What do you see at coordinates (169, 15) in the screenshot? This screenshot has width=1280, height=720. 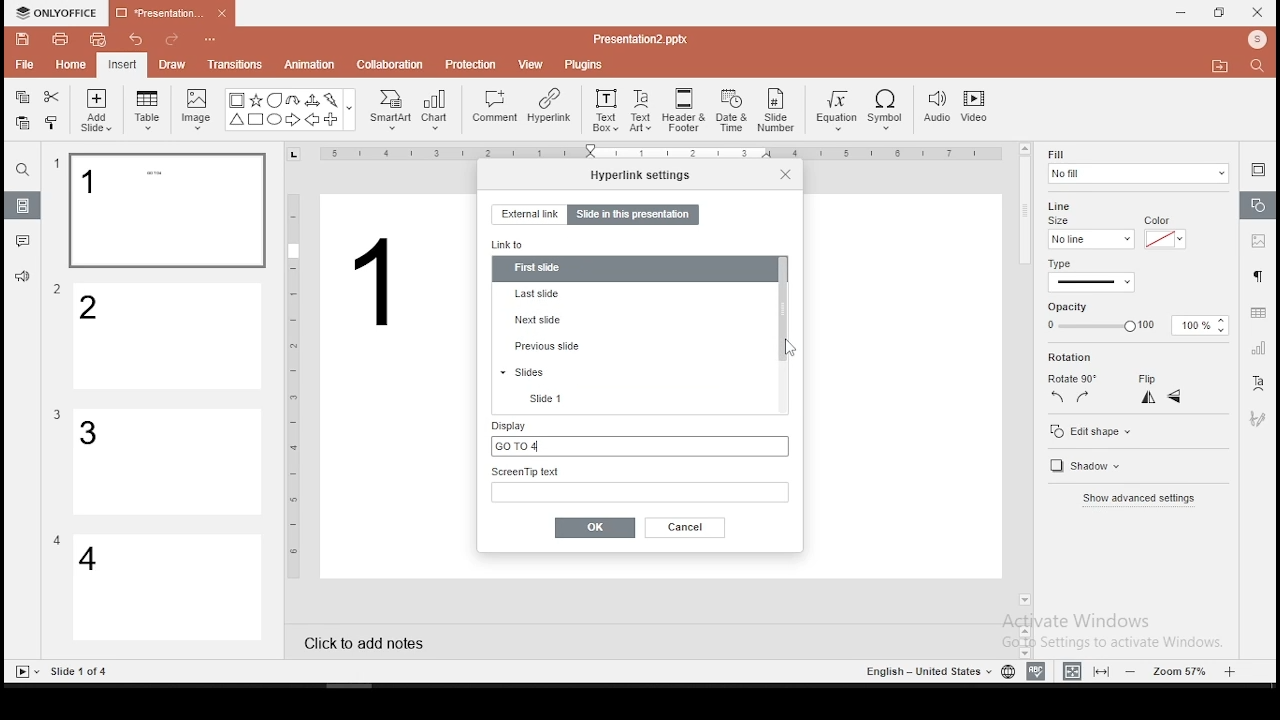 I see `presentation` at bounding box center [169, 15].